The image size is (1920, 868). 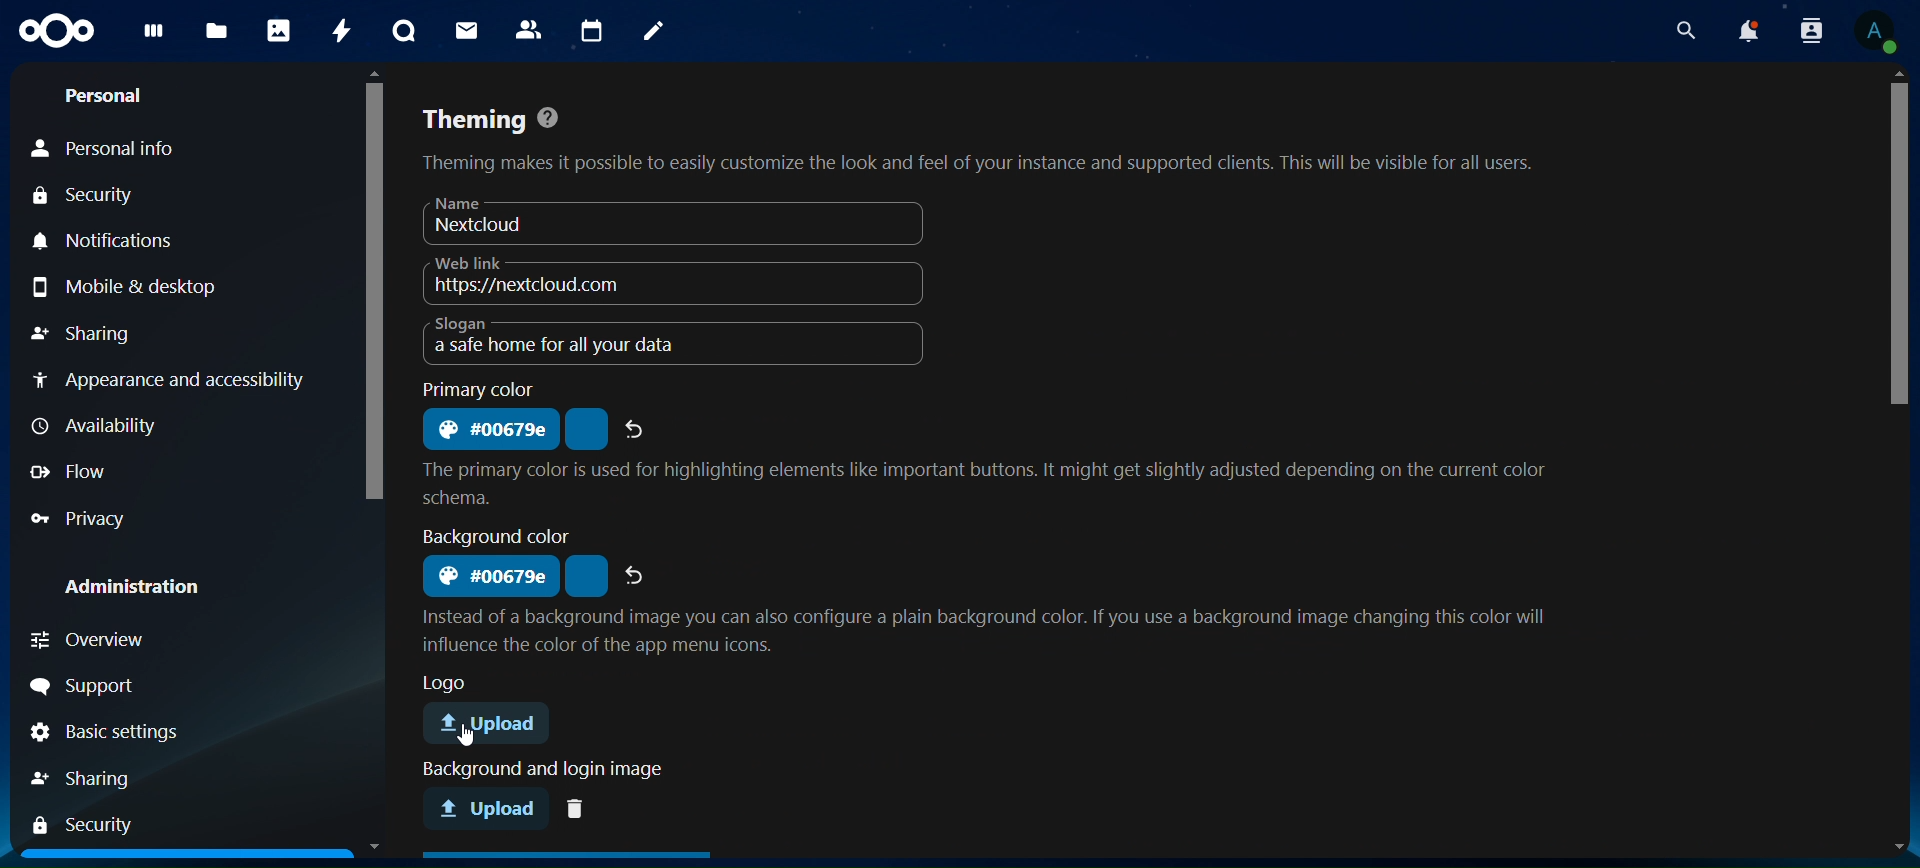 What do you see at coordinates (117, 146) in the screenshot?
I see `personal info` at bounding box center [117, 146].